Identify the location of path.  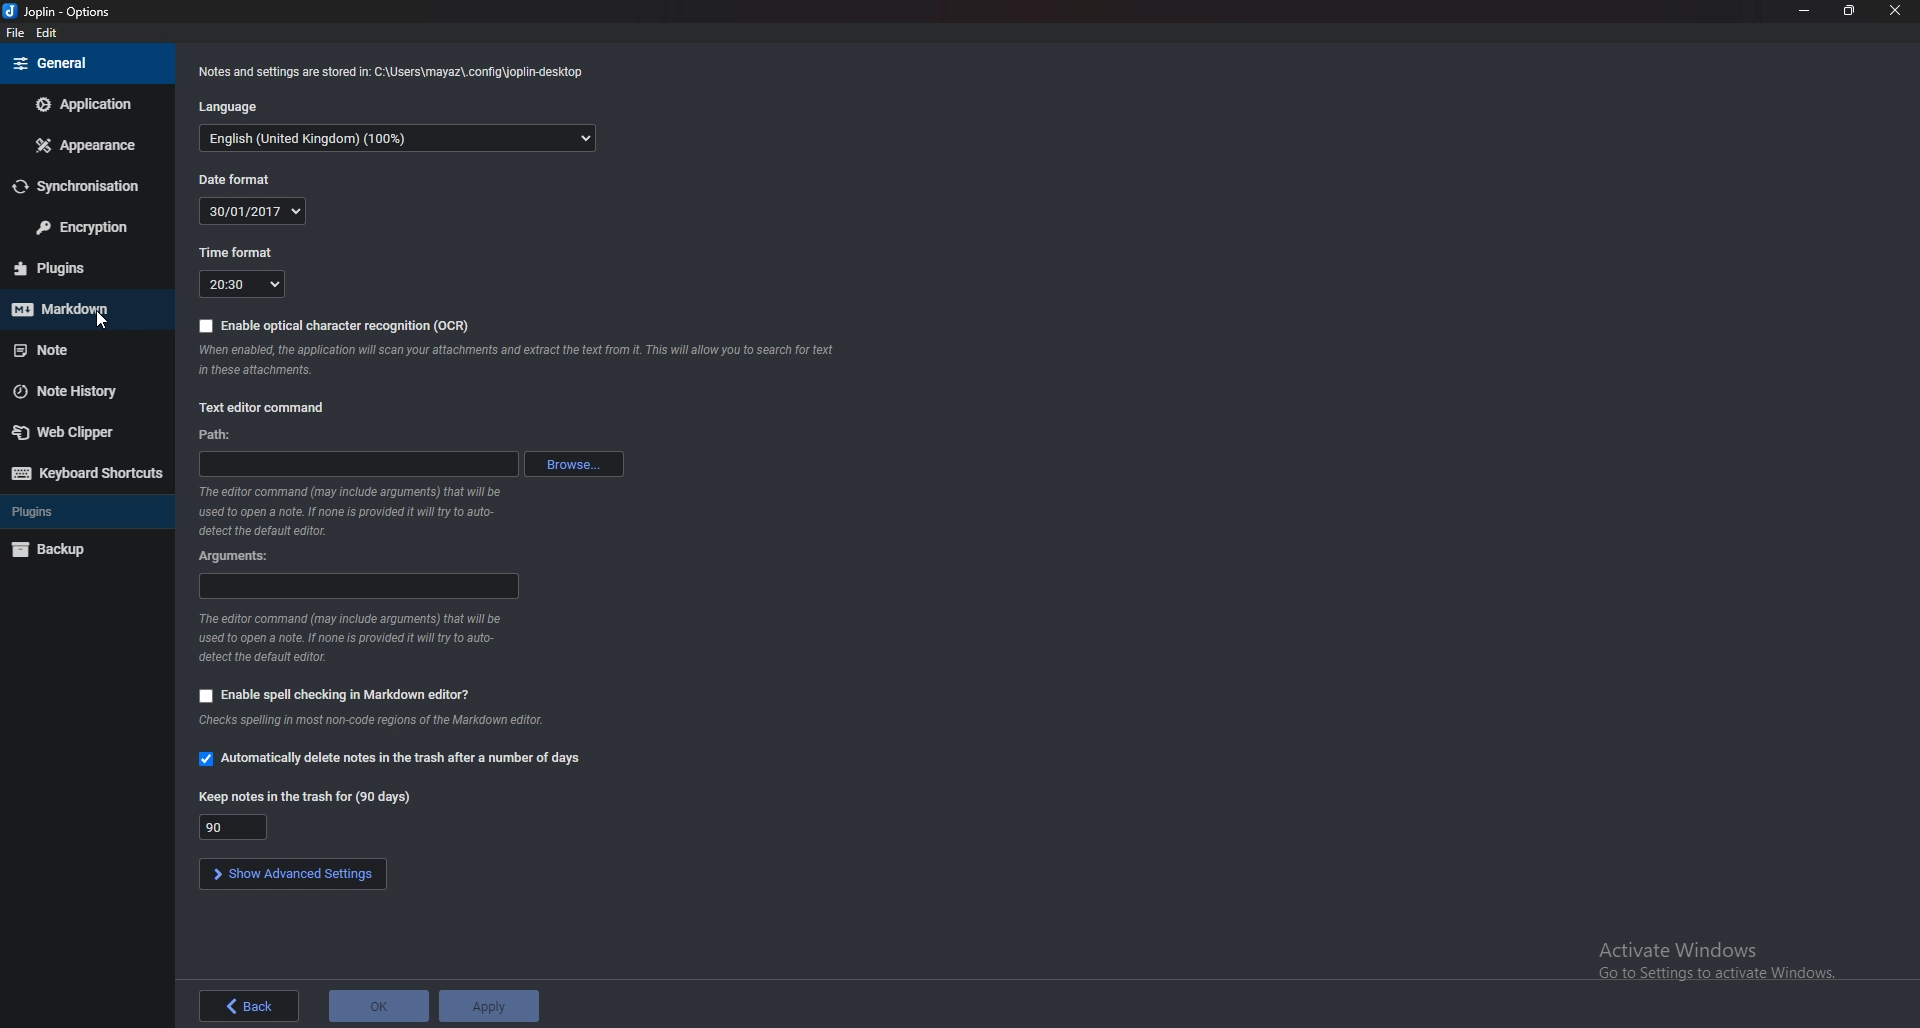
(359, 466).